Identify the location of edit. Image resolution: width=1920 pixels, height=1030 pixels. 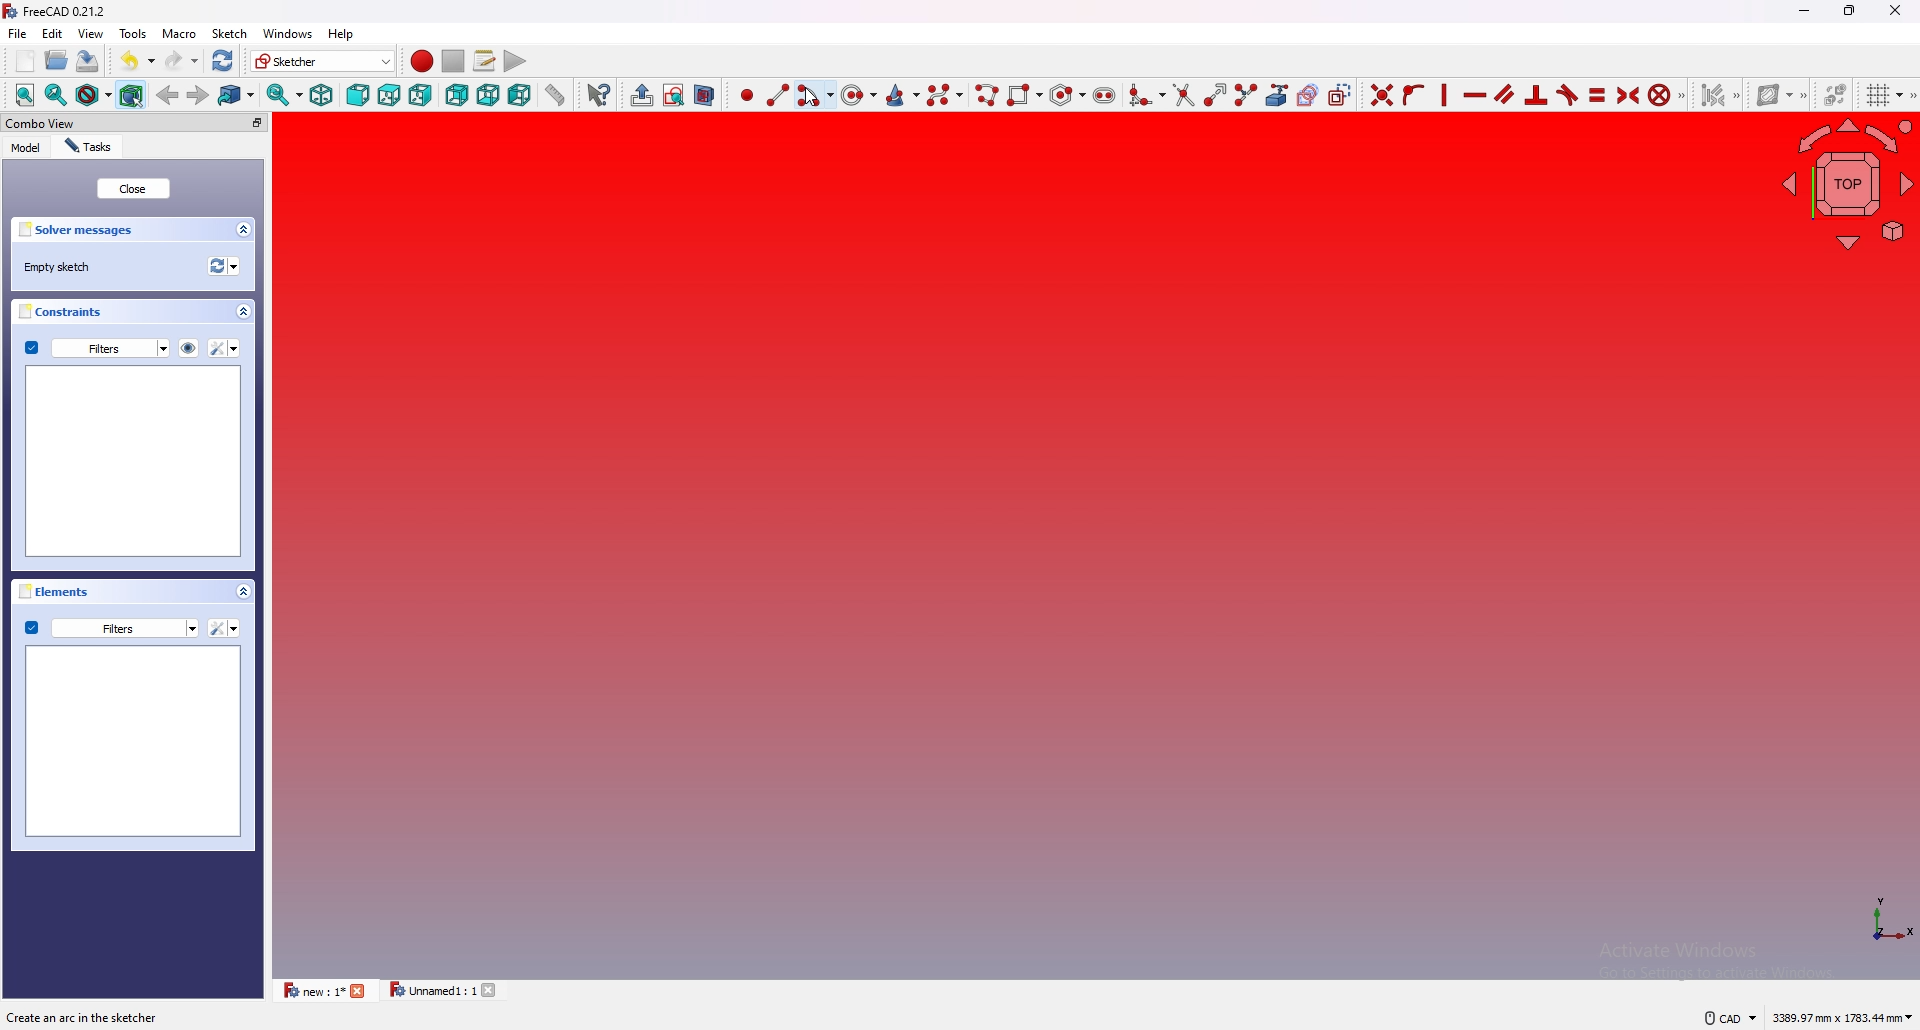
(56, 33).